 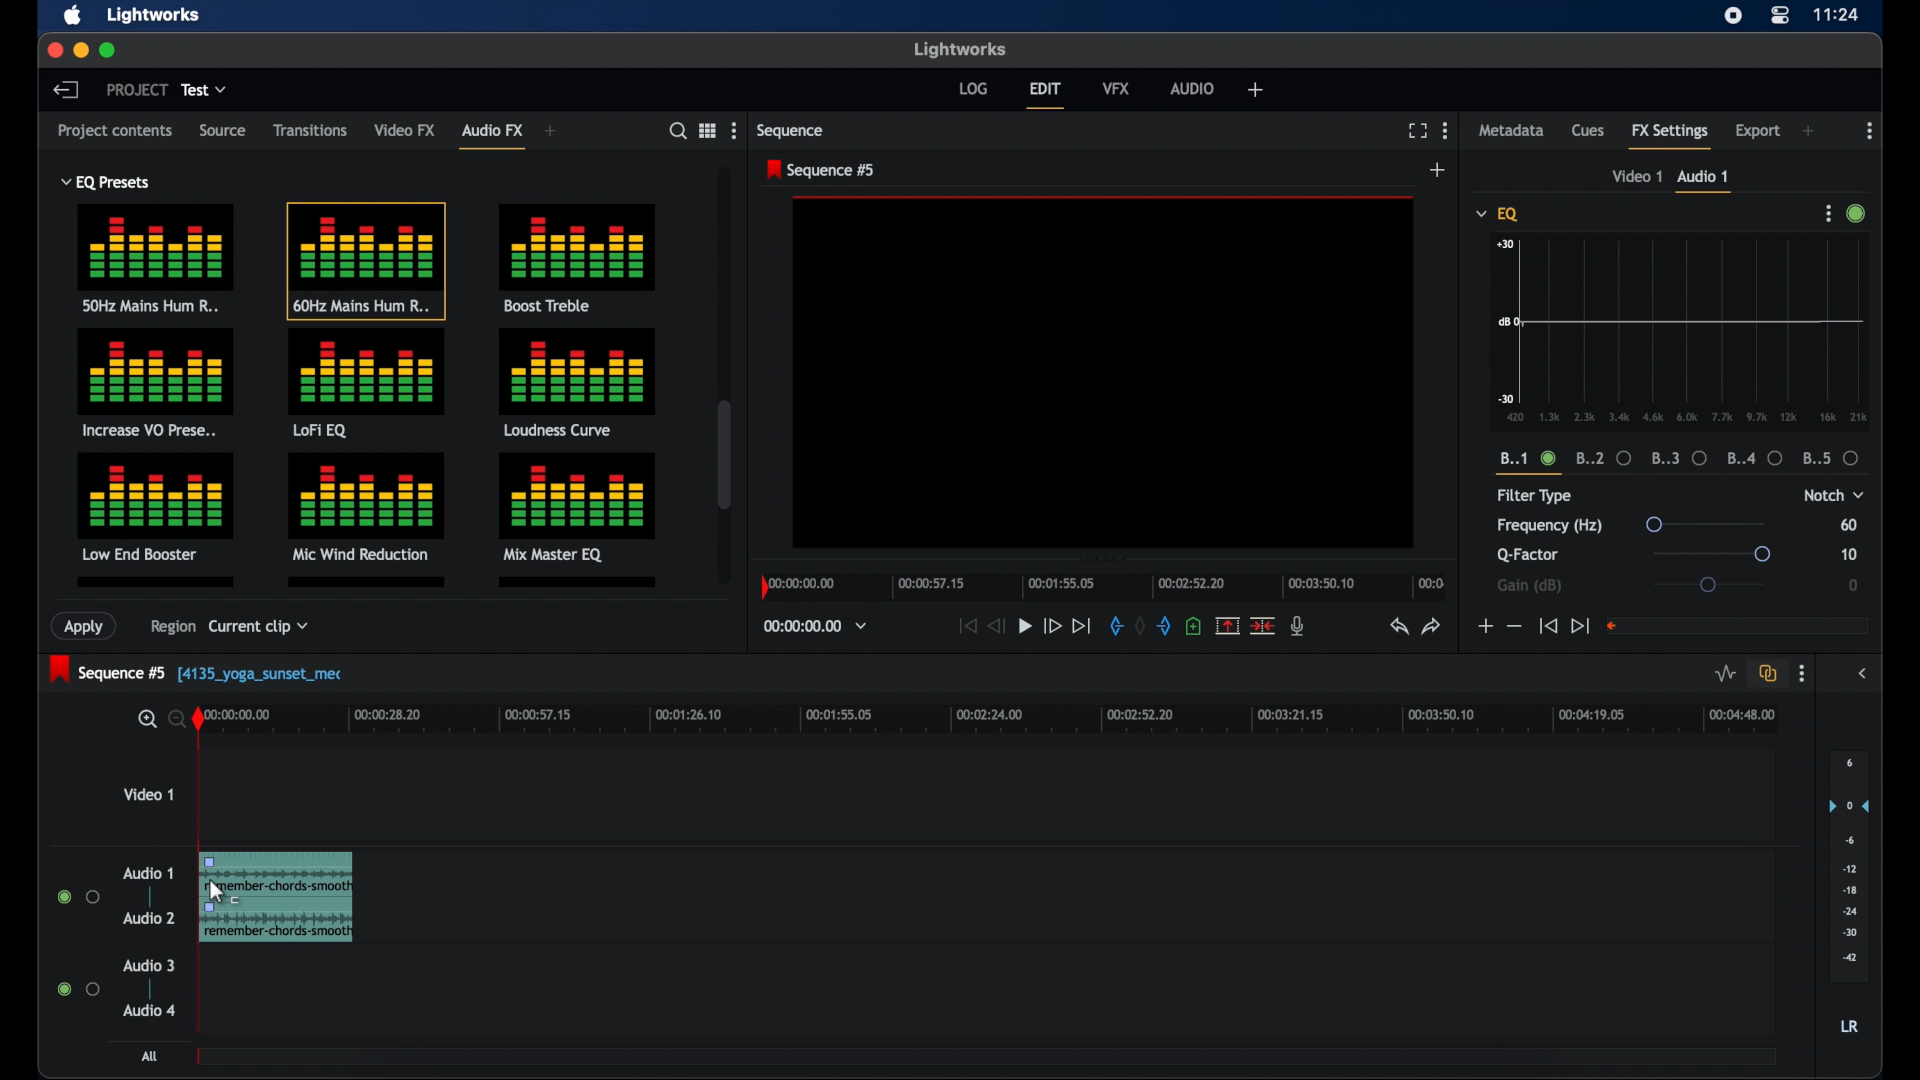 I want to click on more options, so click(x=1802, y=674).